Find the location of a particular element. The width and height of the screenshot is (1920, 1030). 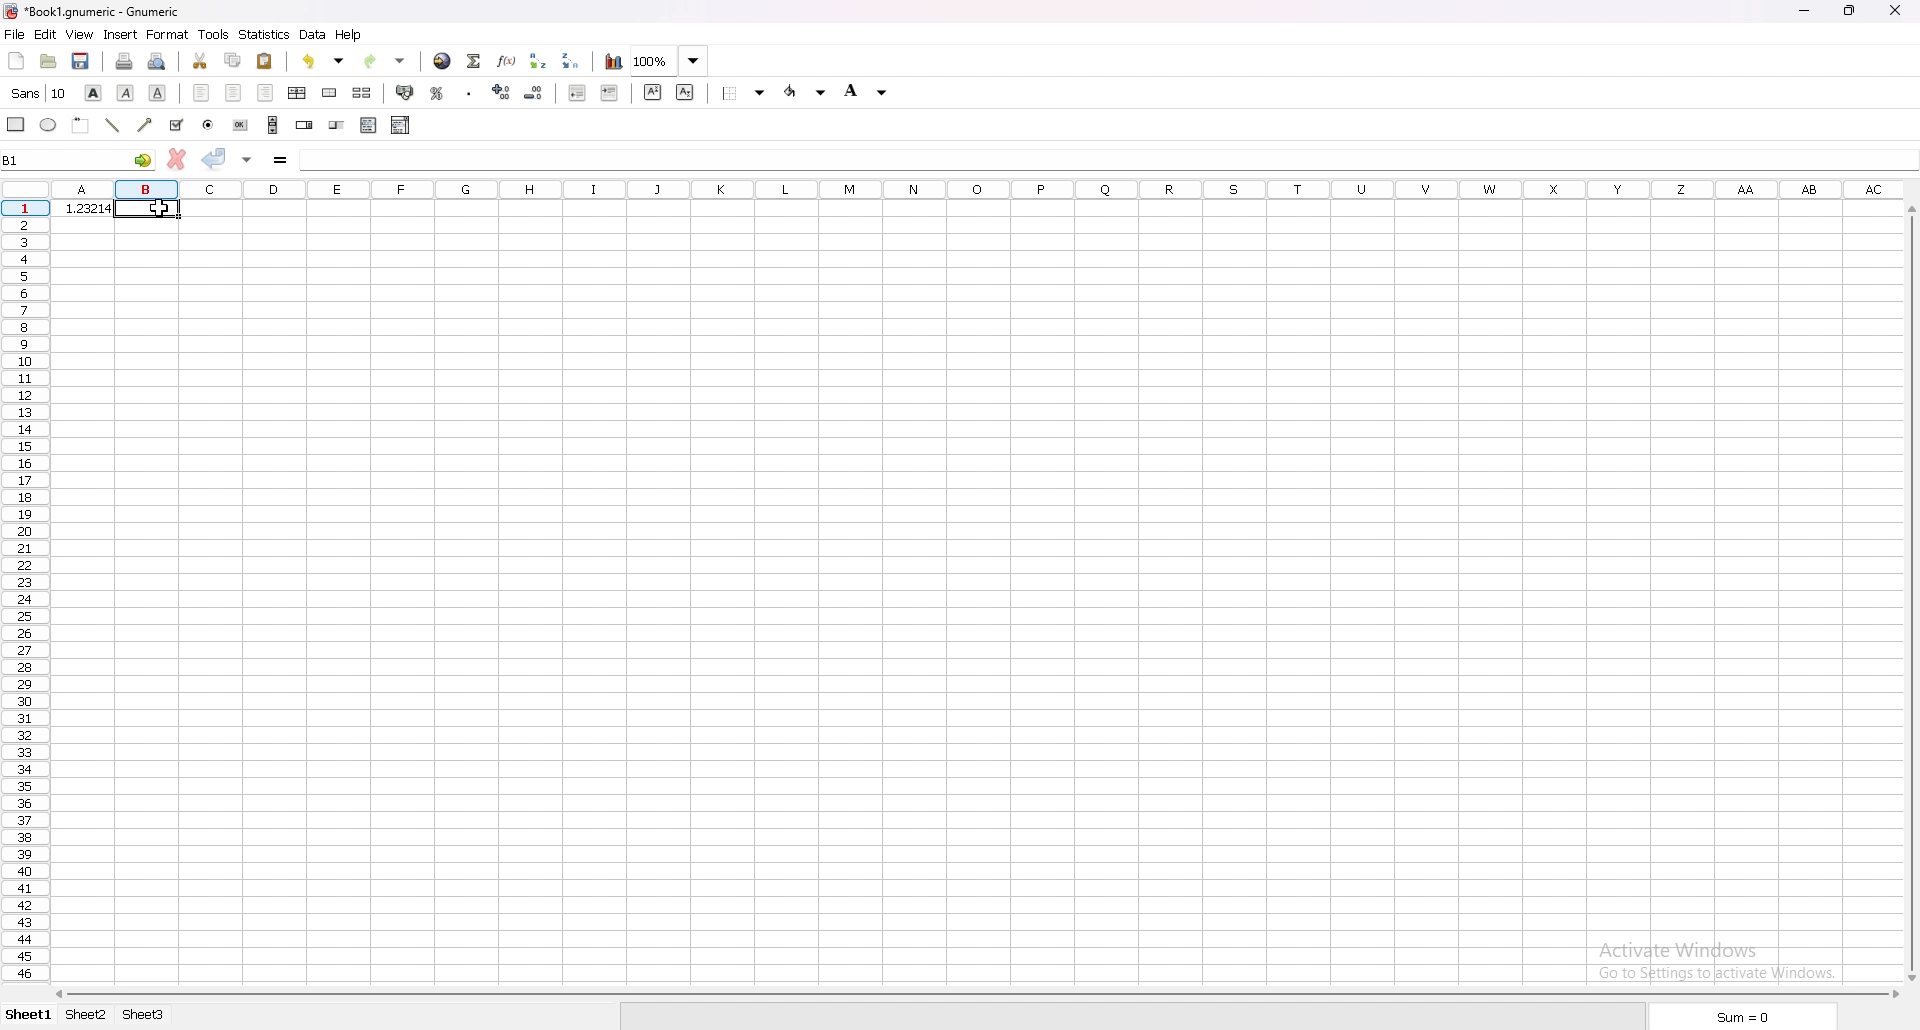

line is located at coordinates (112, 124).